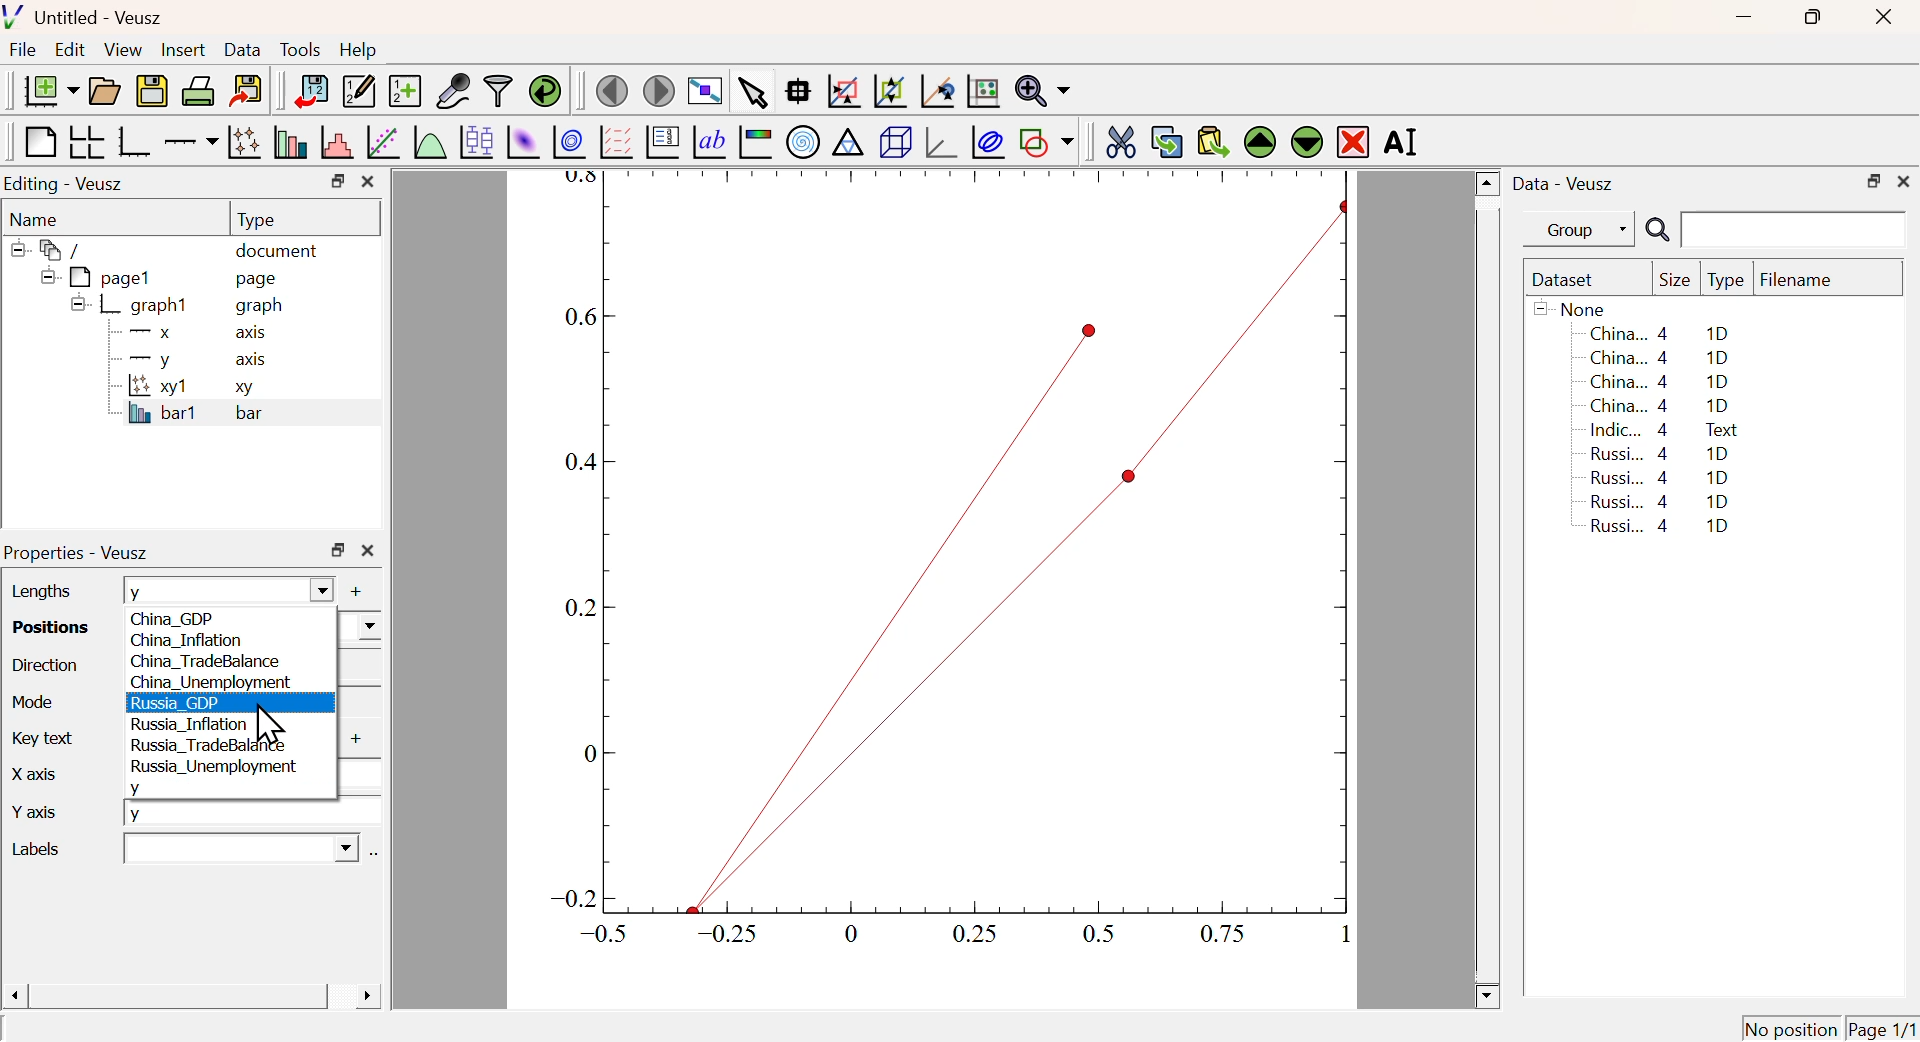  Describe the element at coordinates (191, 998) in the screenshot. I see `Scroll` at that location.